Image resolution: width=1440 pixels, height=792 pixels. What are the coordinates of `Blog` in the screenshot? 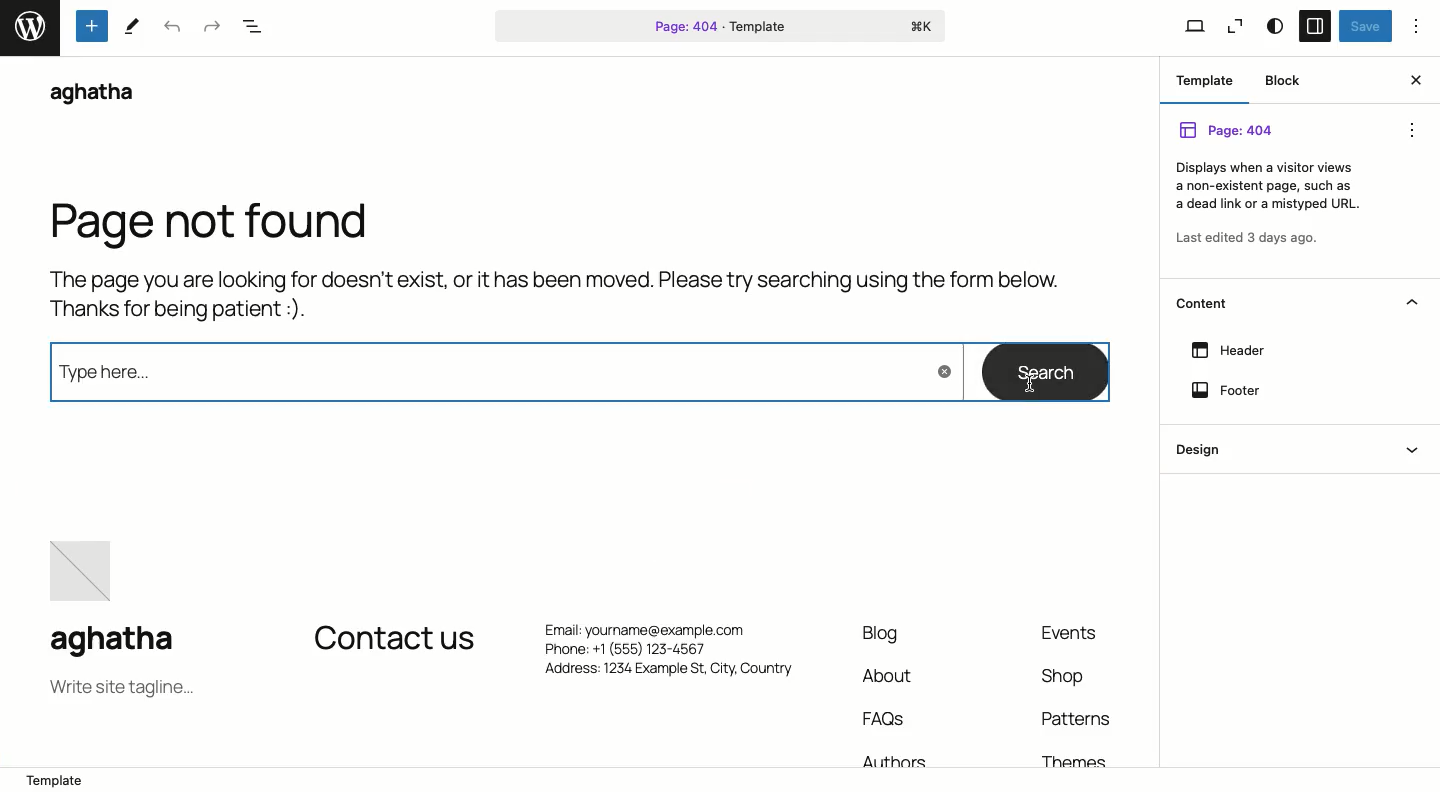 It's located at (882, 634).